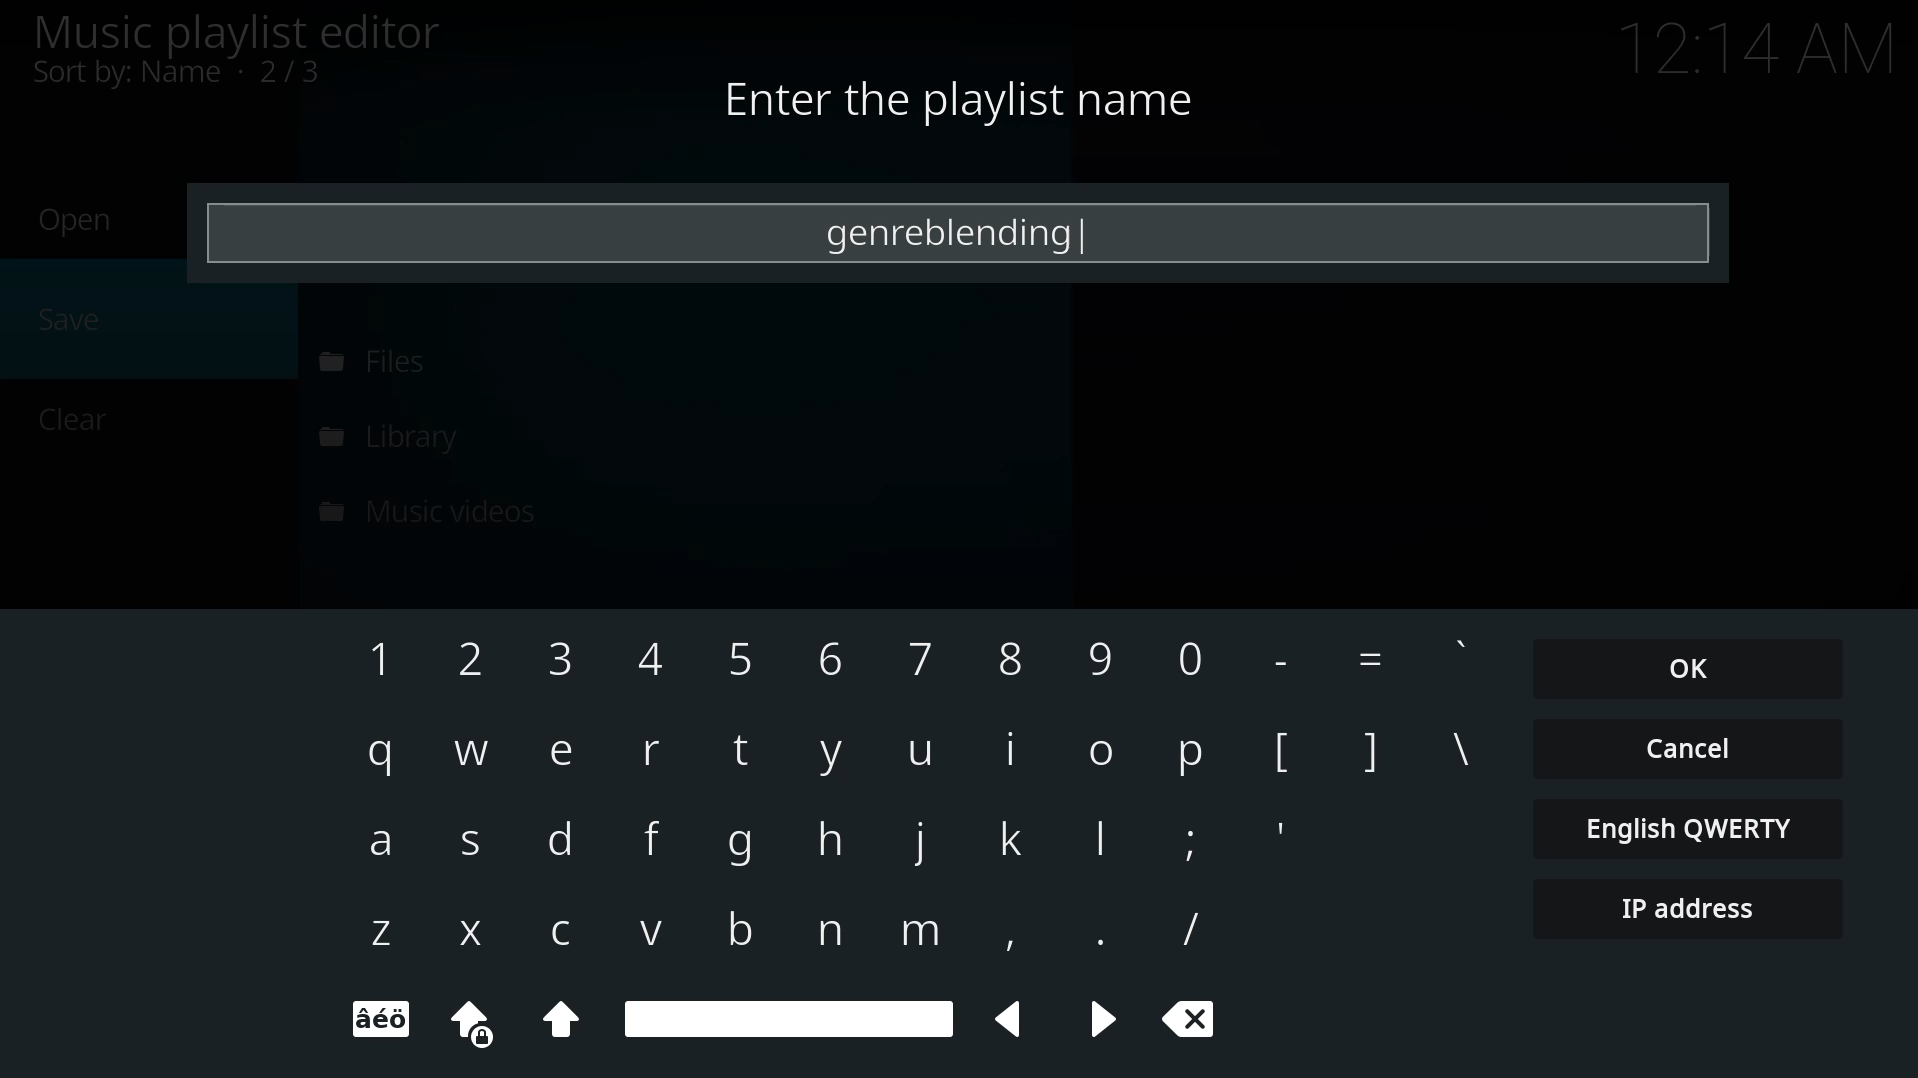 The width and height of the screenshot is (1918, 1078). What do you see at coordinates (78, 417) in the screenshot?
I see `clear` at bounding box center [78, 417].